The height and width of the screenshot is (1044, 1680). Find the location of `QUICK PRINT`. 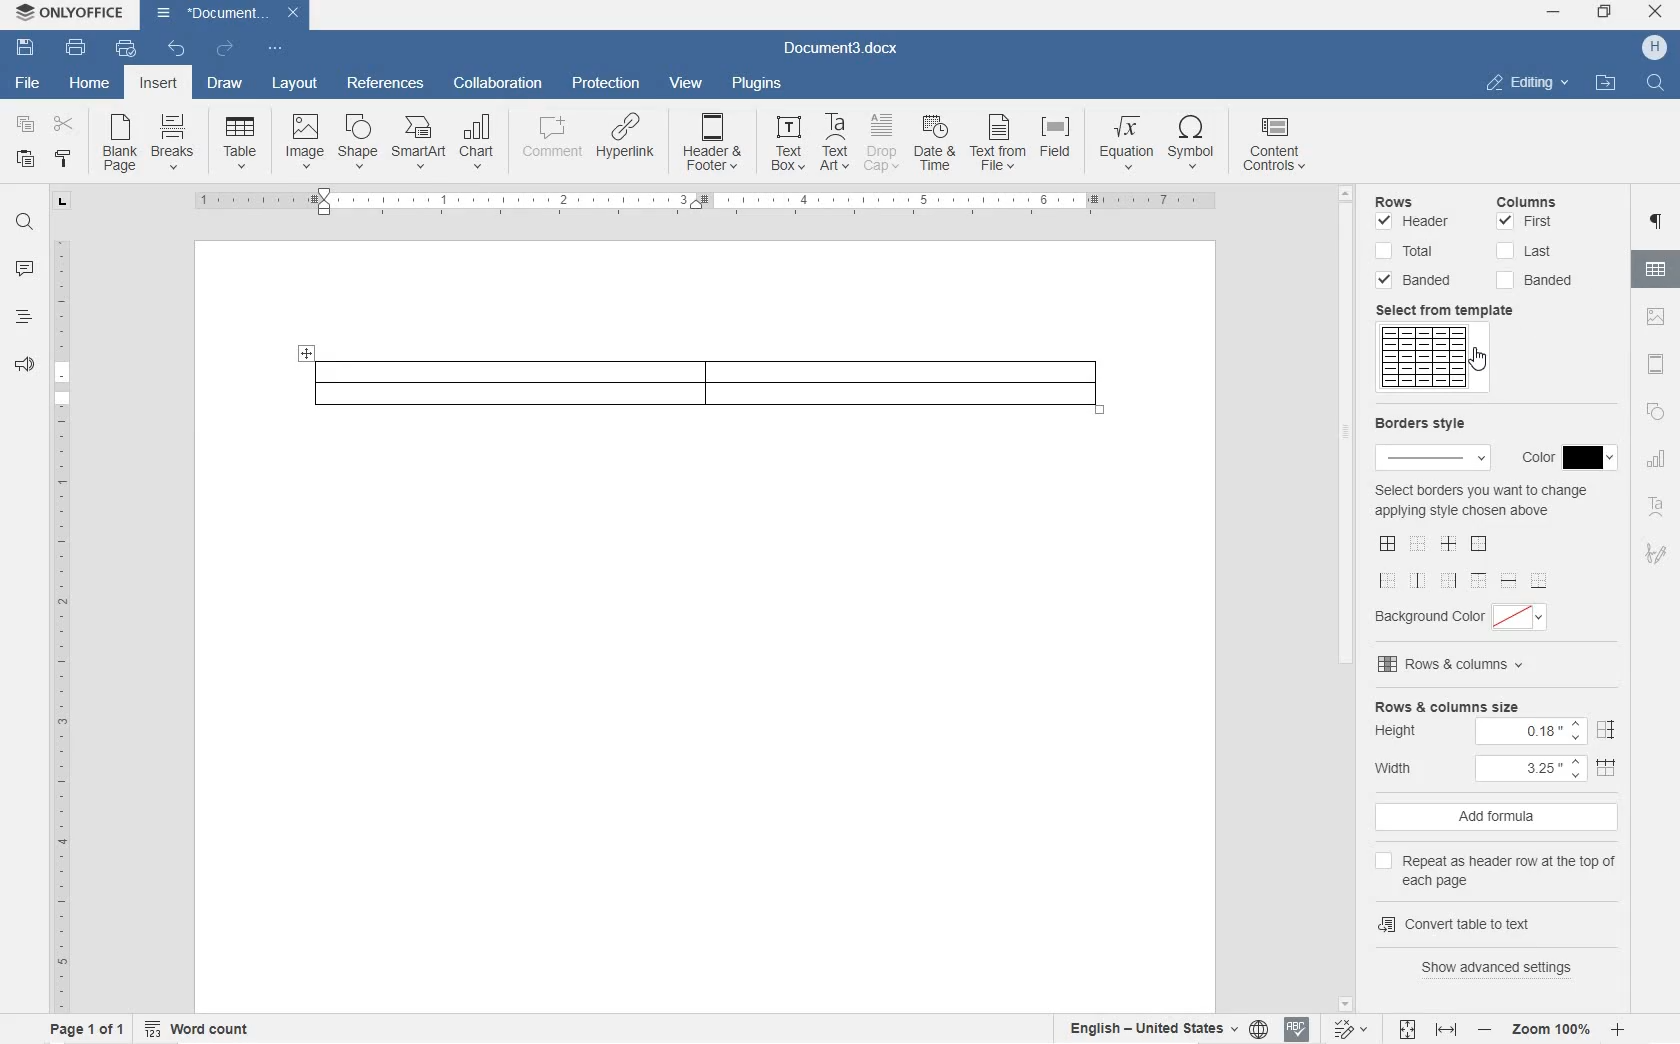

QUICK PRINT is located at coordinates (124, 50).